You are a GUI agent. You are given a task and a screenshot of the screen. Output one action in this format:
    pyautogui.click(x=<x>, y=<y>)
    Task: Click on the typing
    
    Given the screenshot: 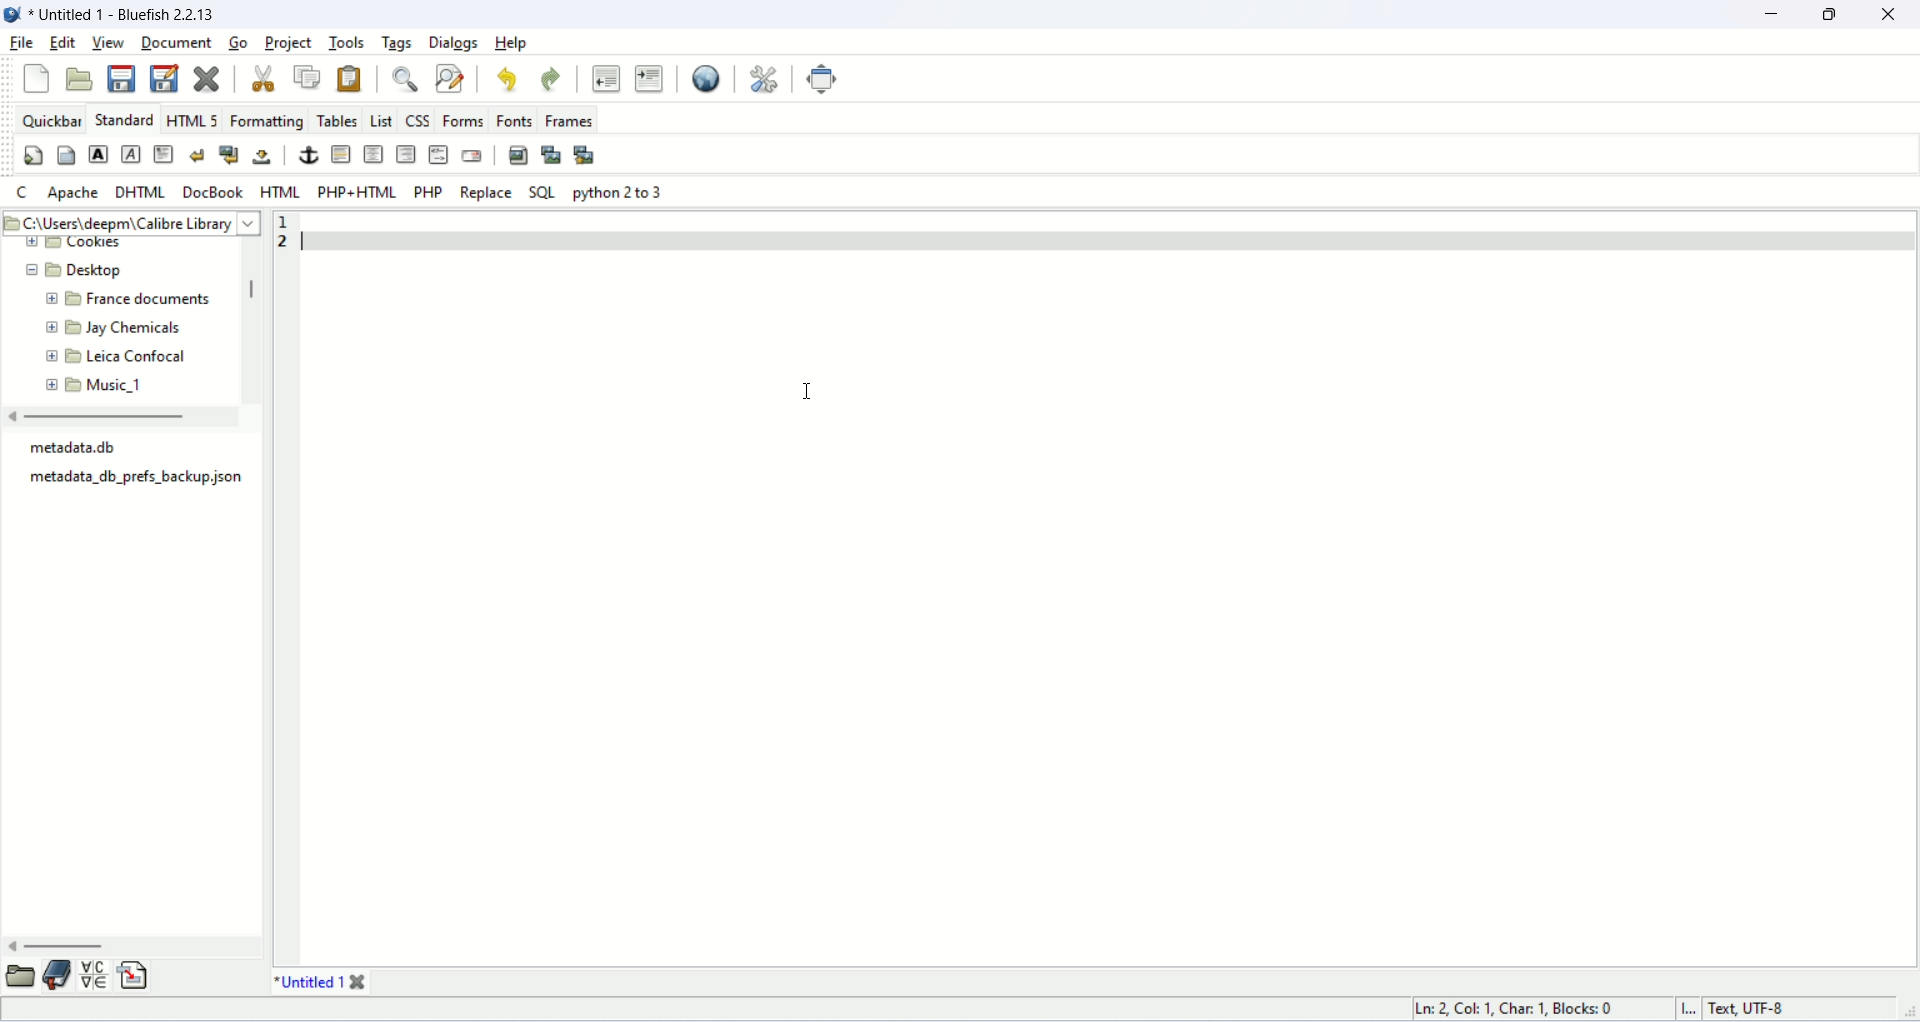 What is the action you would take?
    pyautogui.click(x=337, y=246)
    